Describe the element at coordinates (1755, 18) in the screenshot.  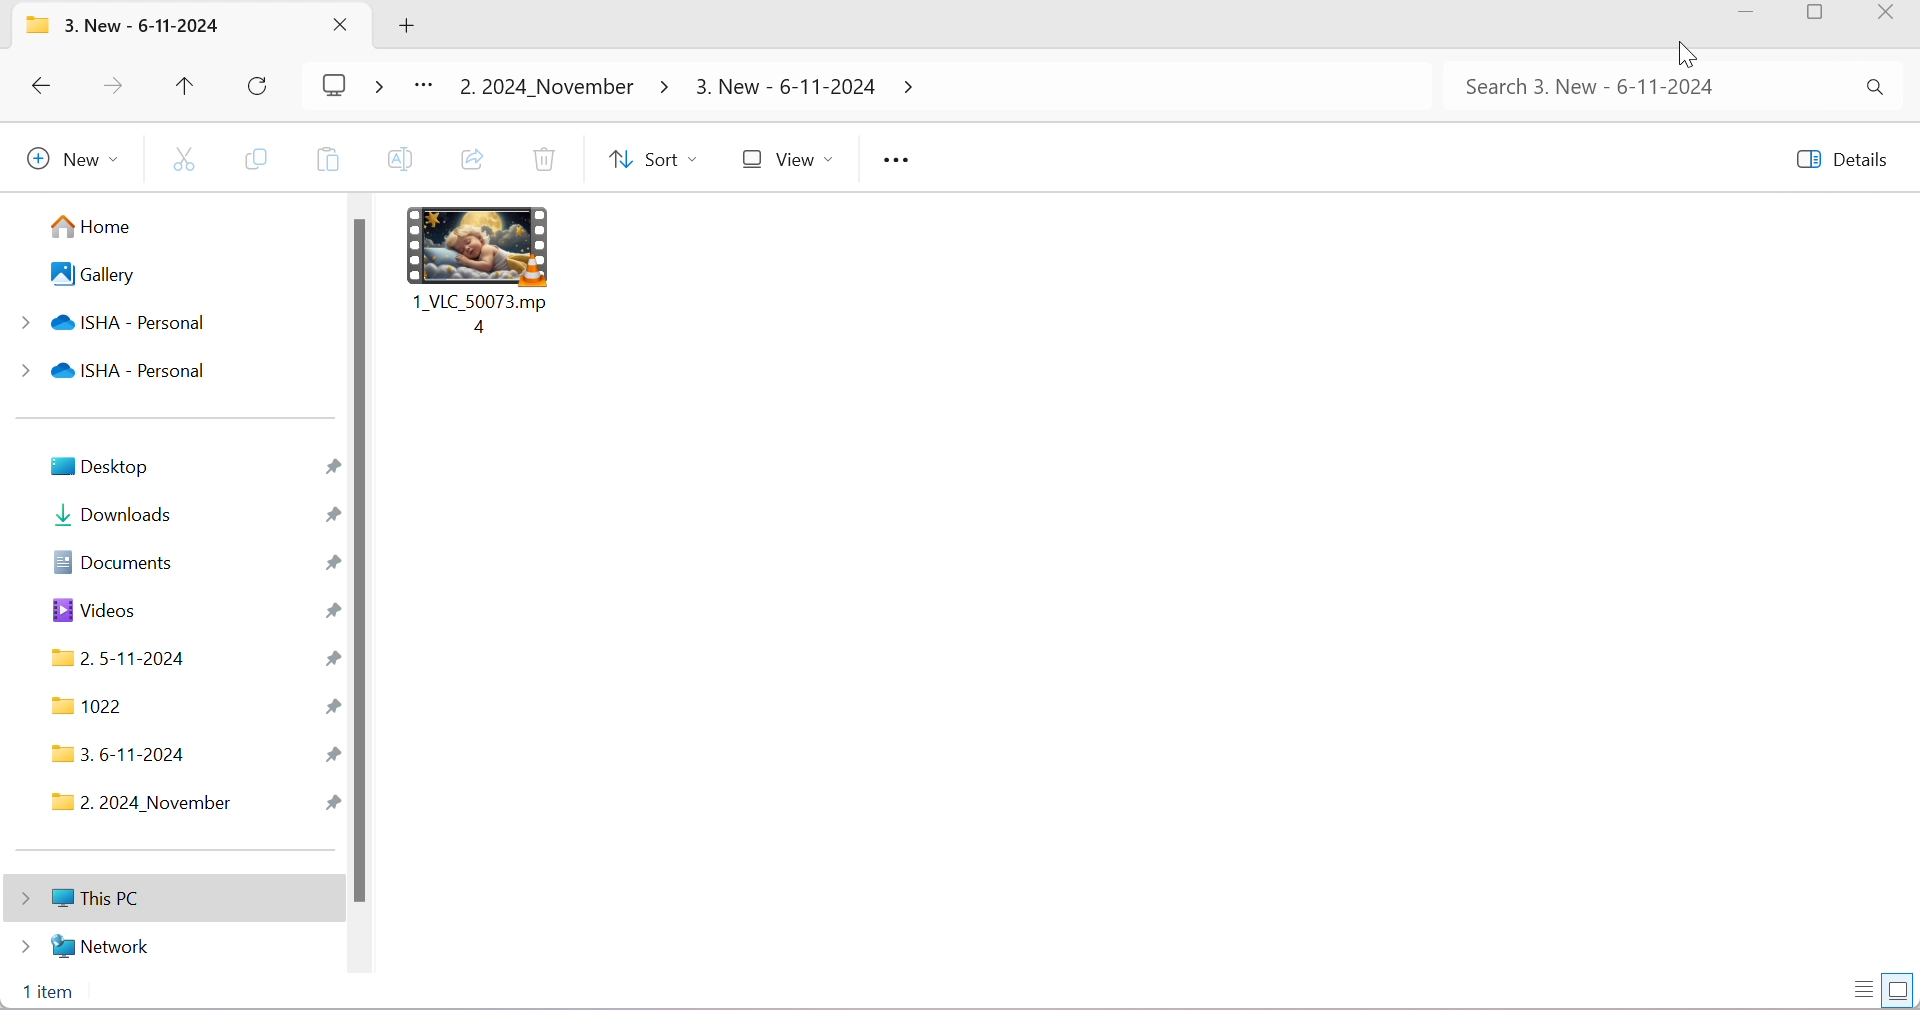
I see `Minimize` at that location.